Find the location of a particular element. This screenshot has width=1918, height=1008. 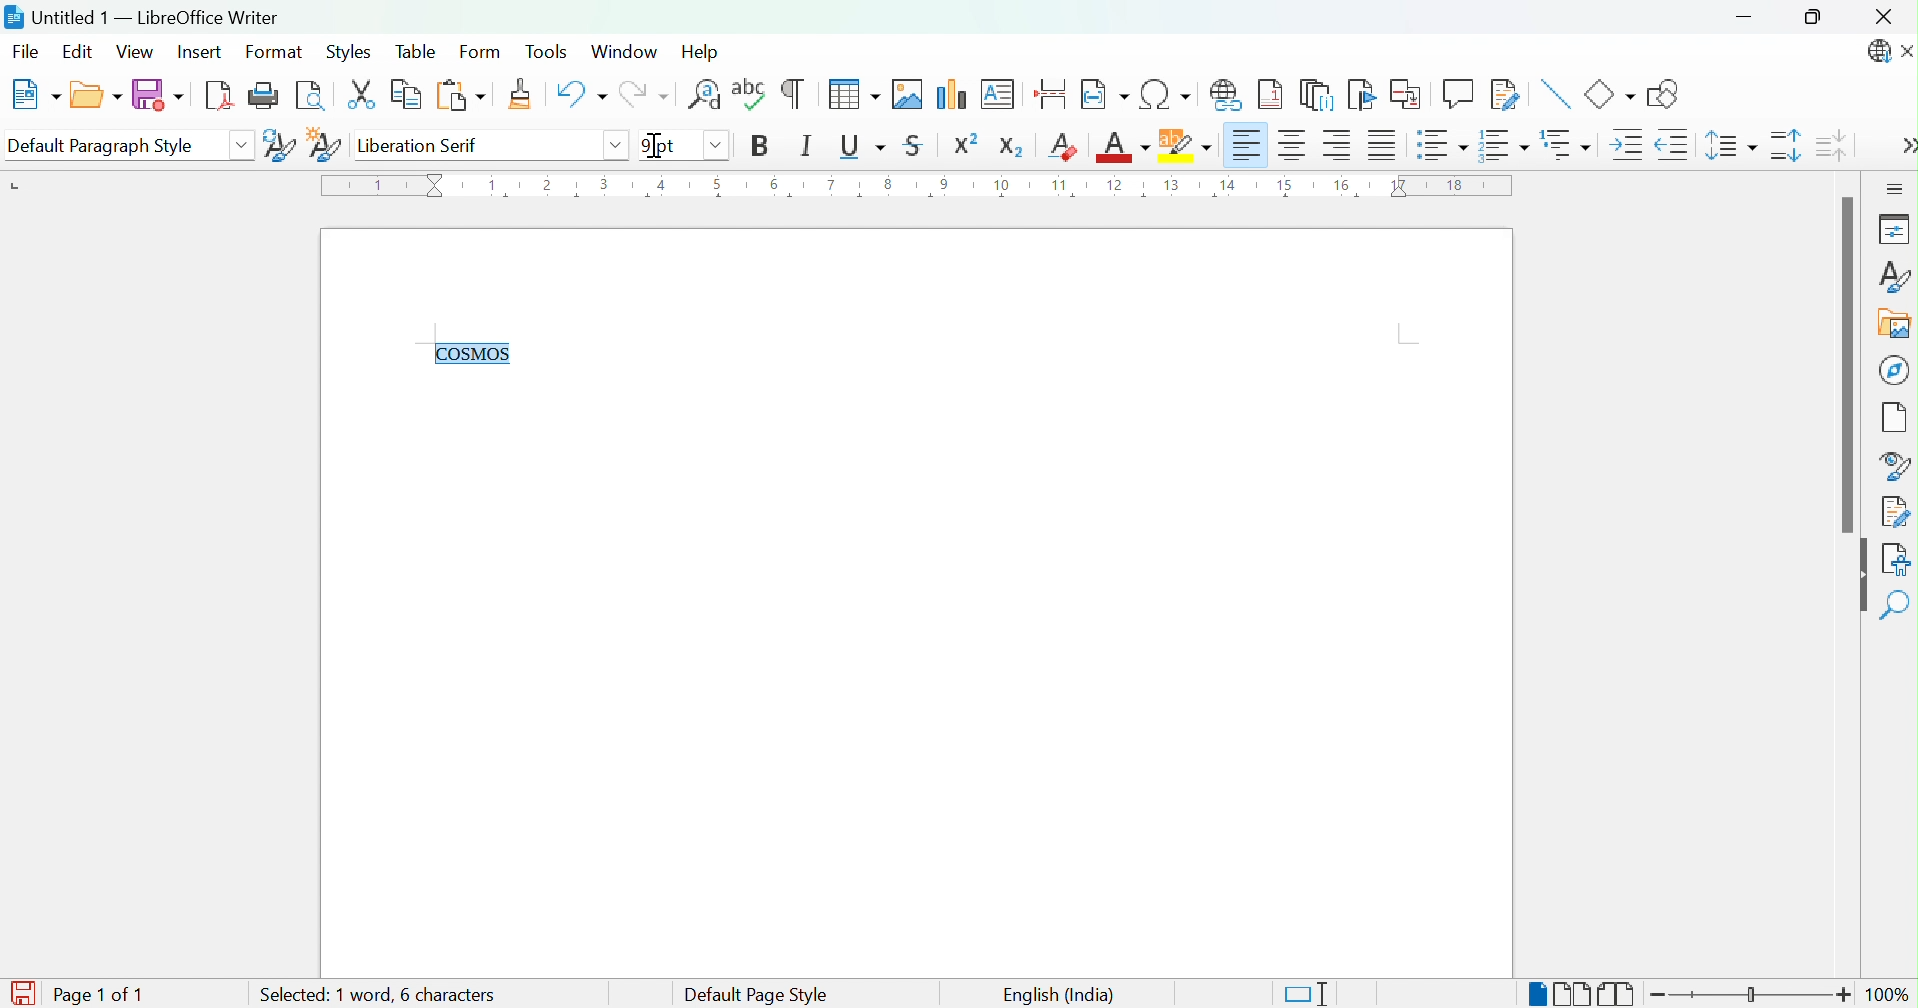

New is located at coordinates (35, 95).